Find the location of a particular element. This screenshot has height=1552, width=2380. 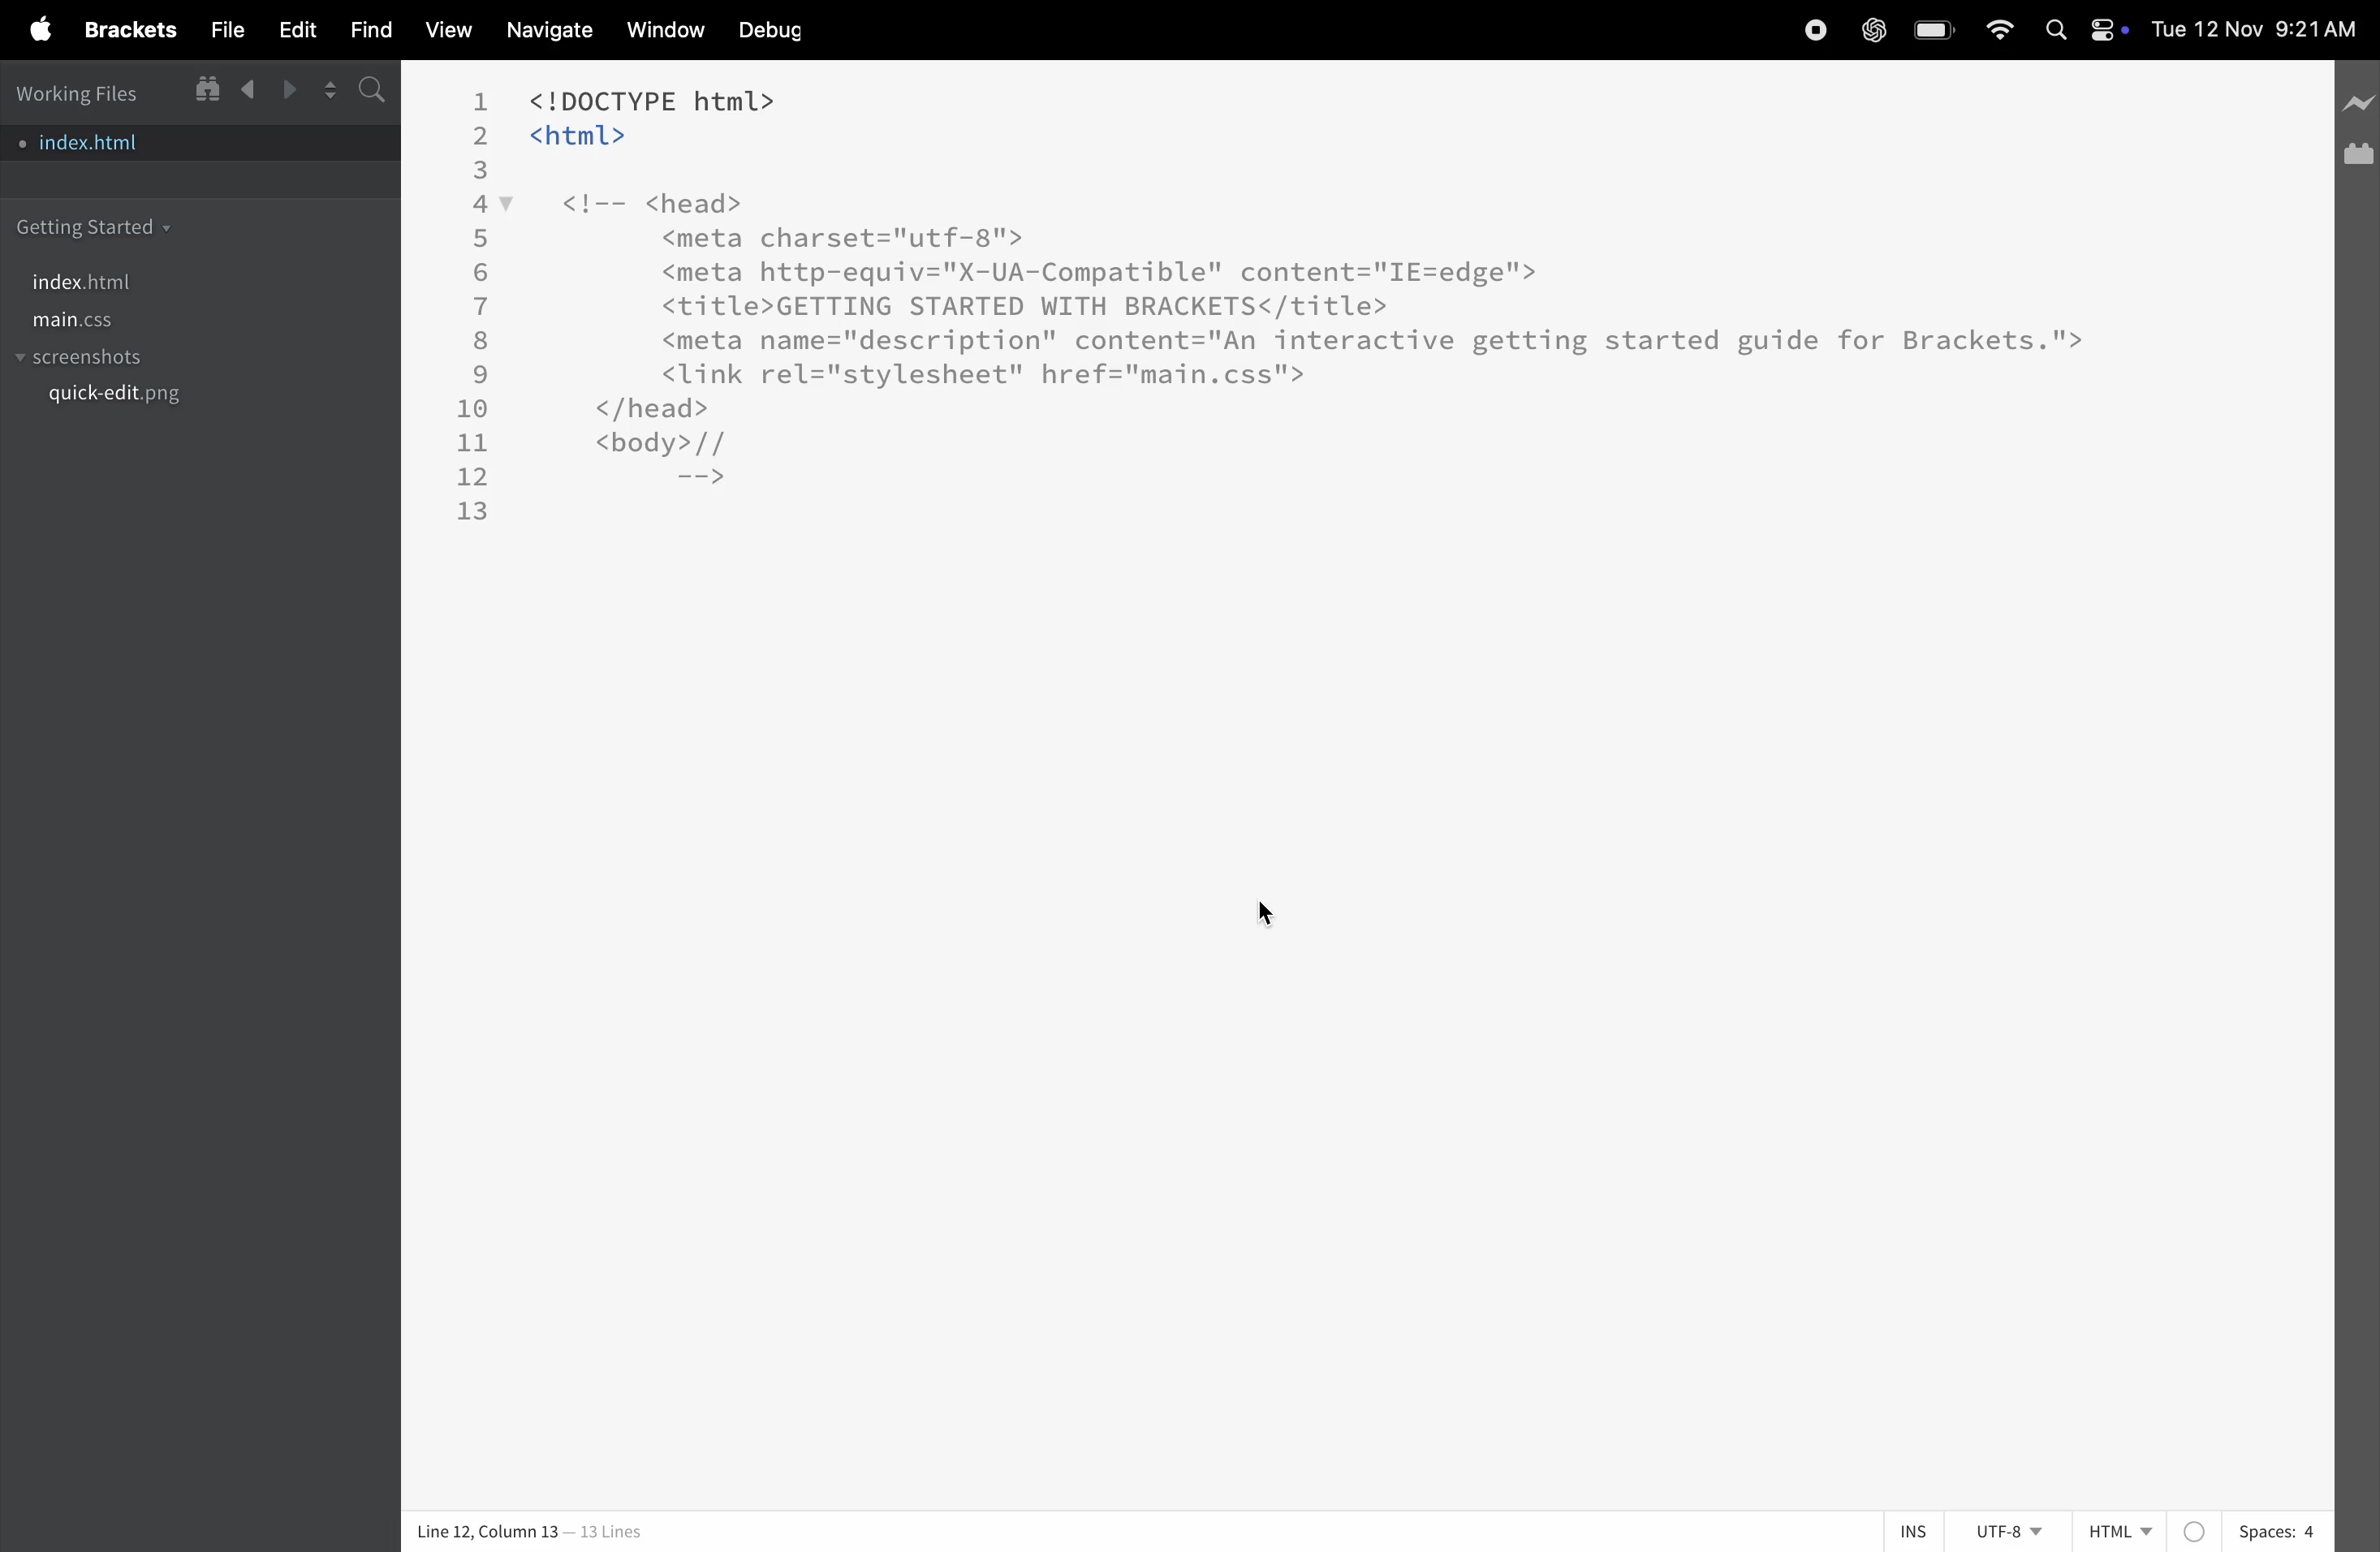

index.html is located at coordinates (158, 136).